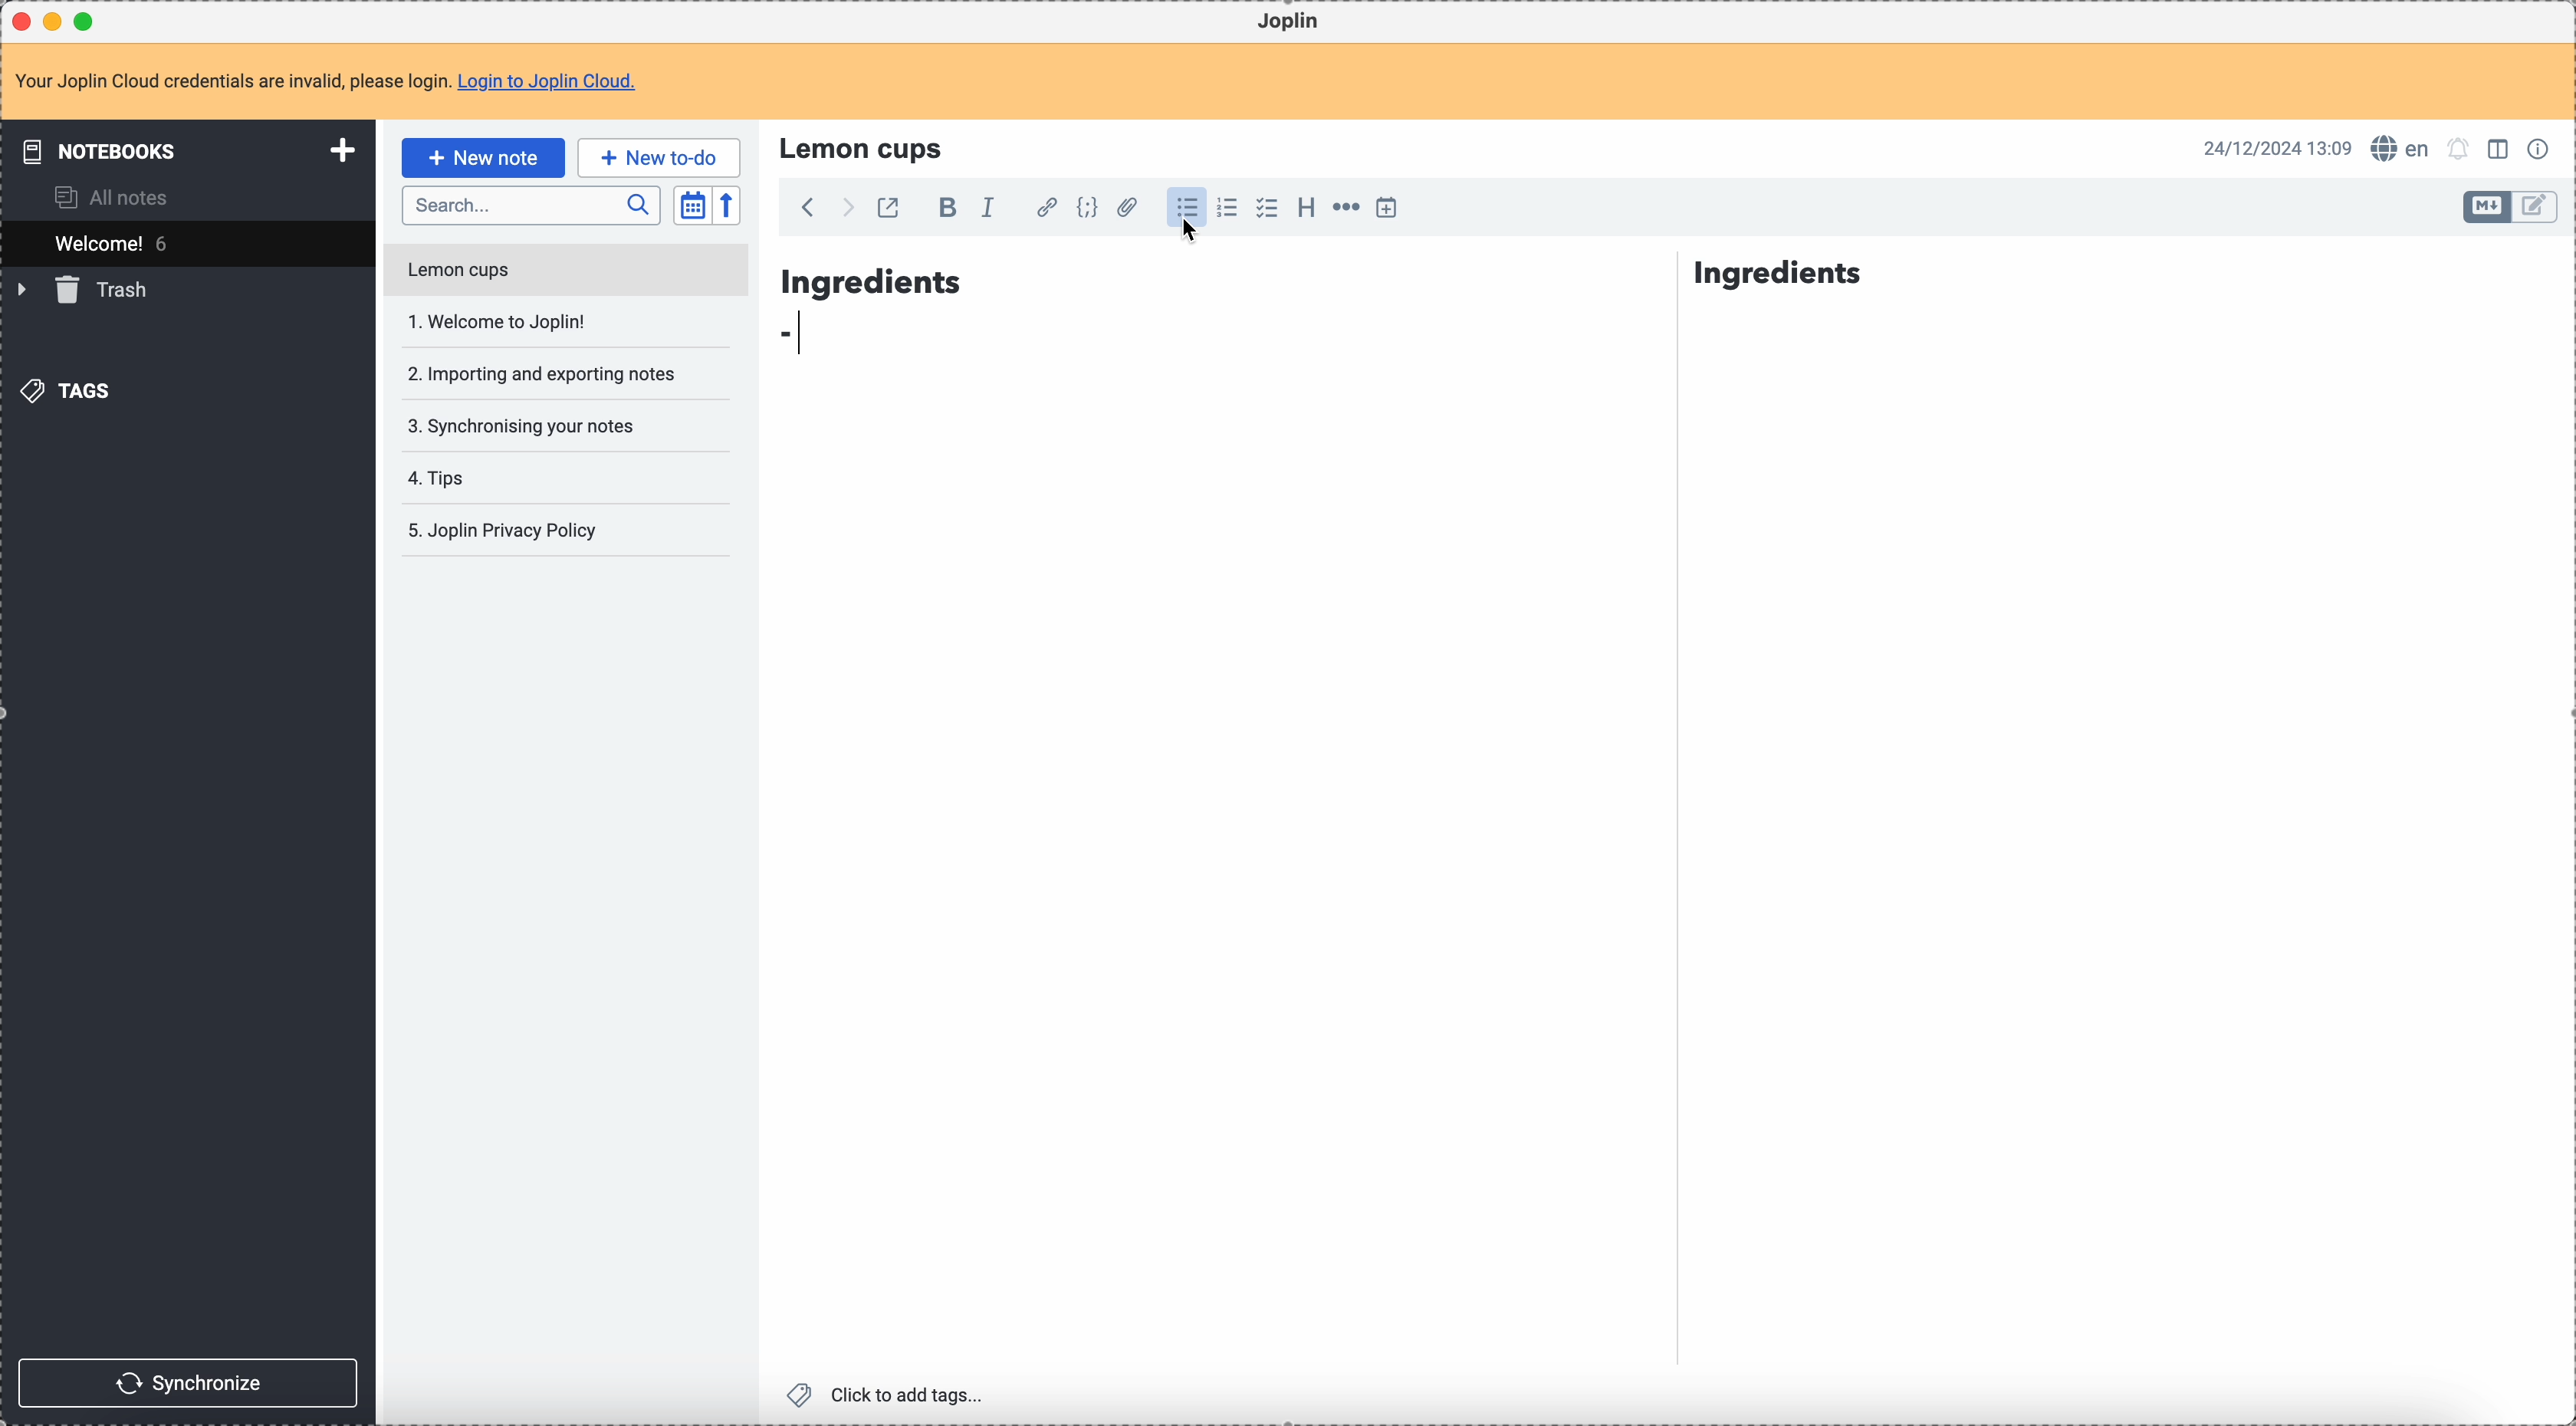 This screenshot has width=2576, height=1426. I want to click on toggle external editing, so click(886, 211).